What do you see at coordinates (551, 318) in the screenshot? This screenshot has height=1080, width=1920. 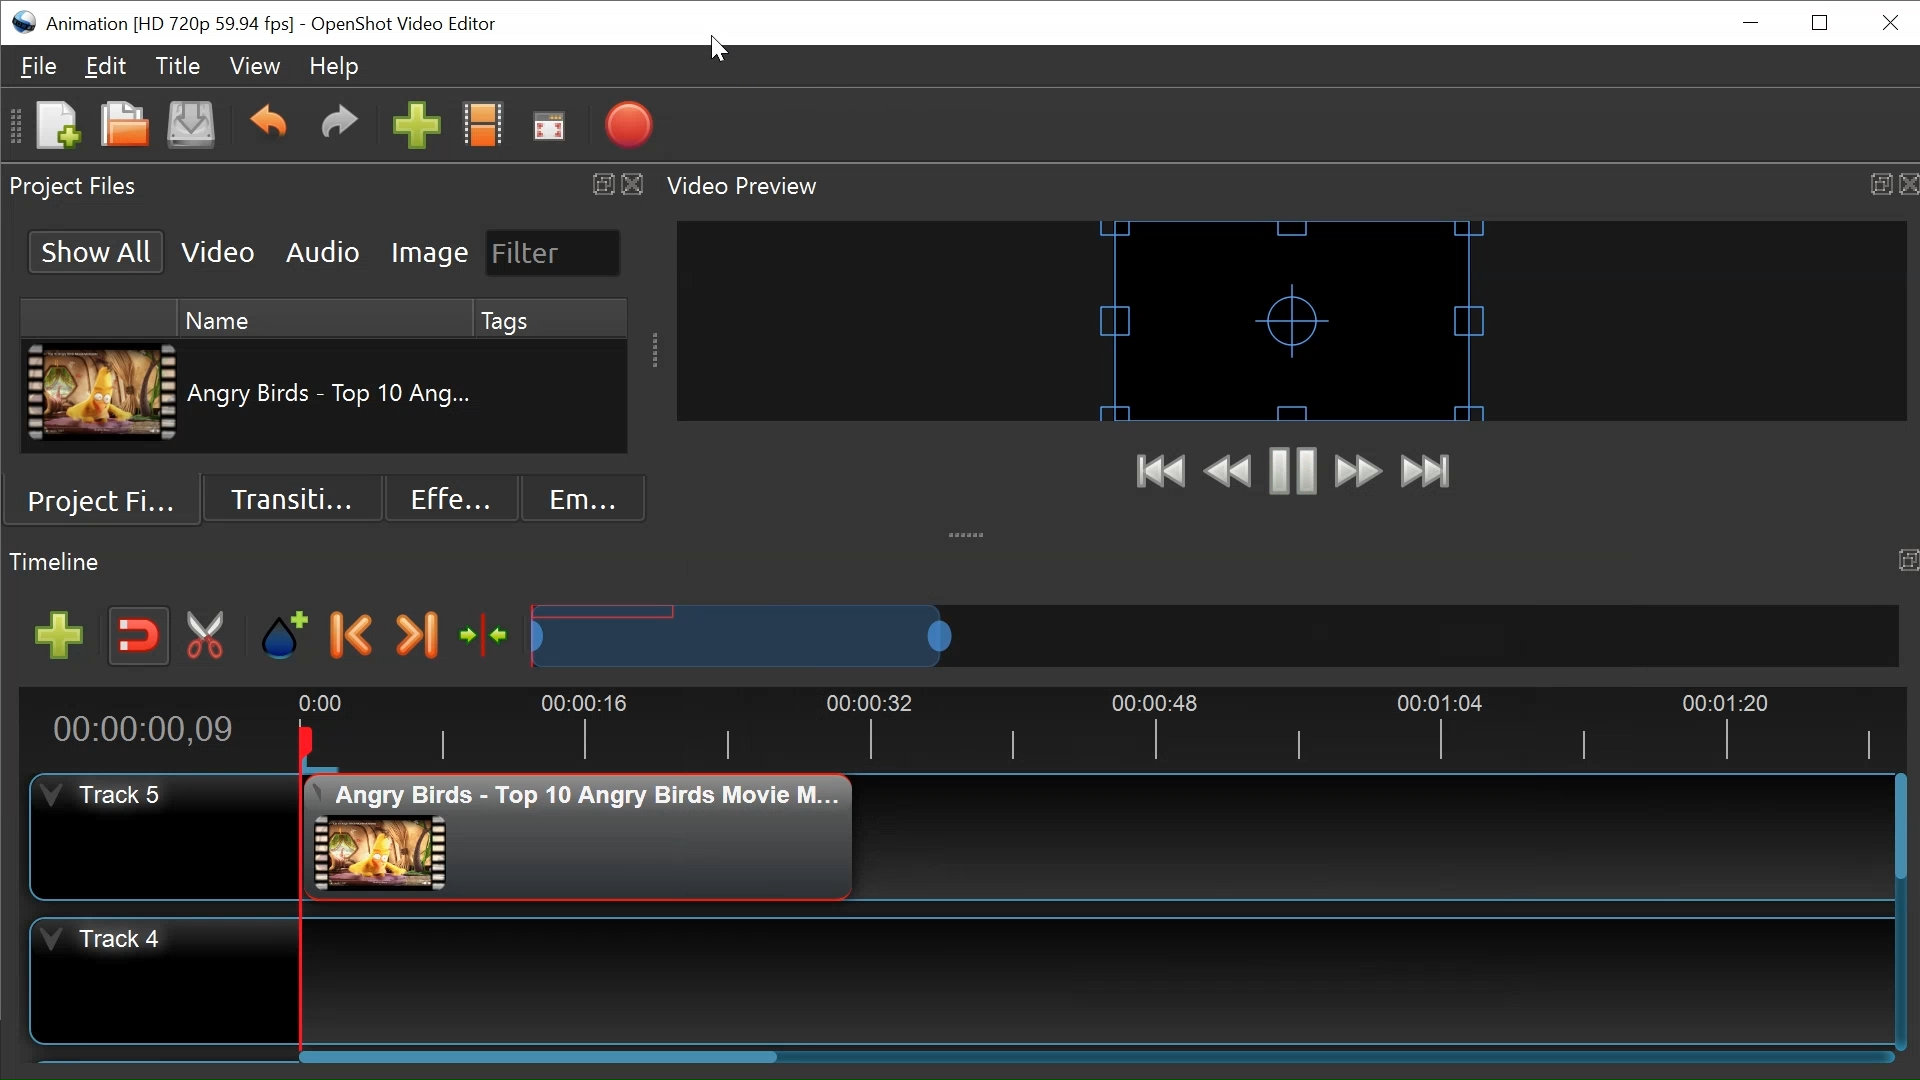 I see `Tags` at bounding box center [551, 318].